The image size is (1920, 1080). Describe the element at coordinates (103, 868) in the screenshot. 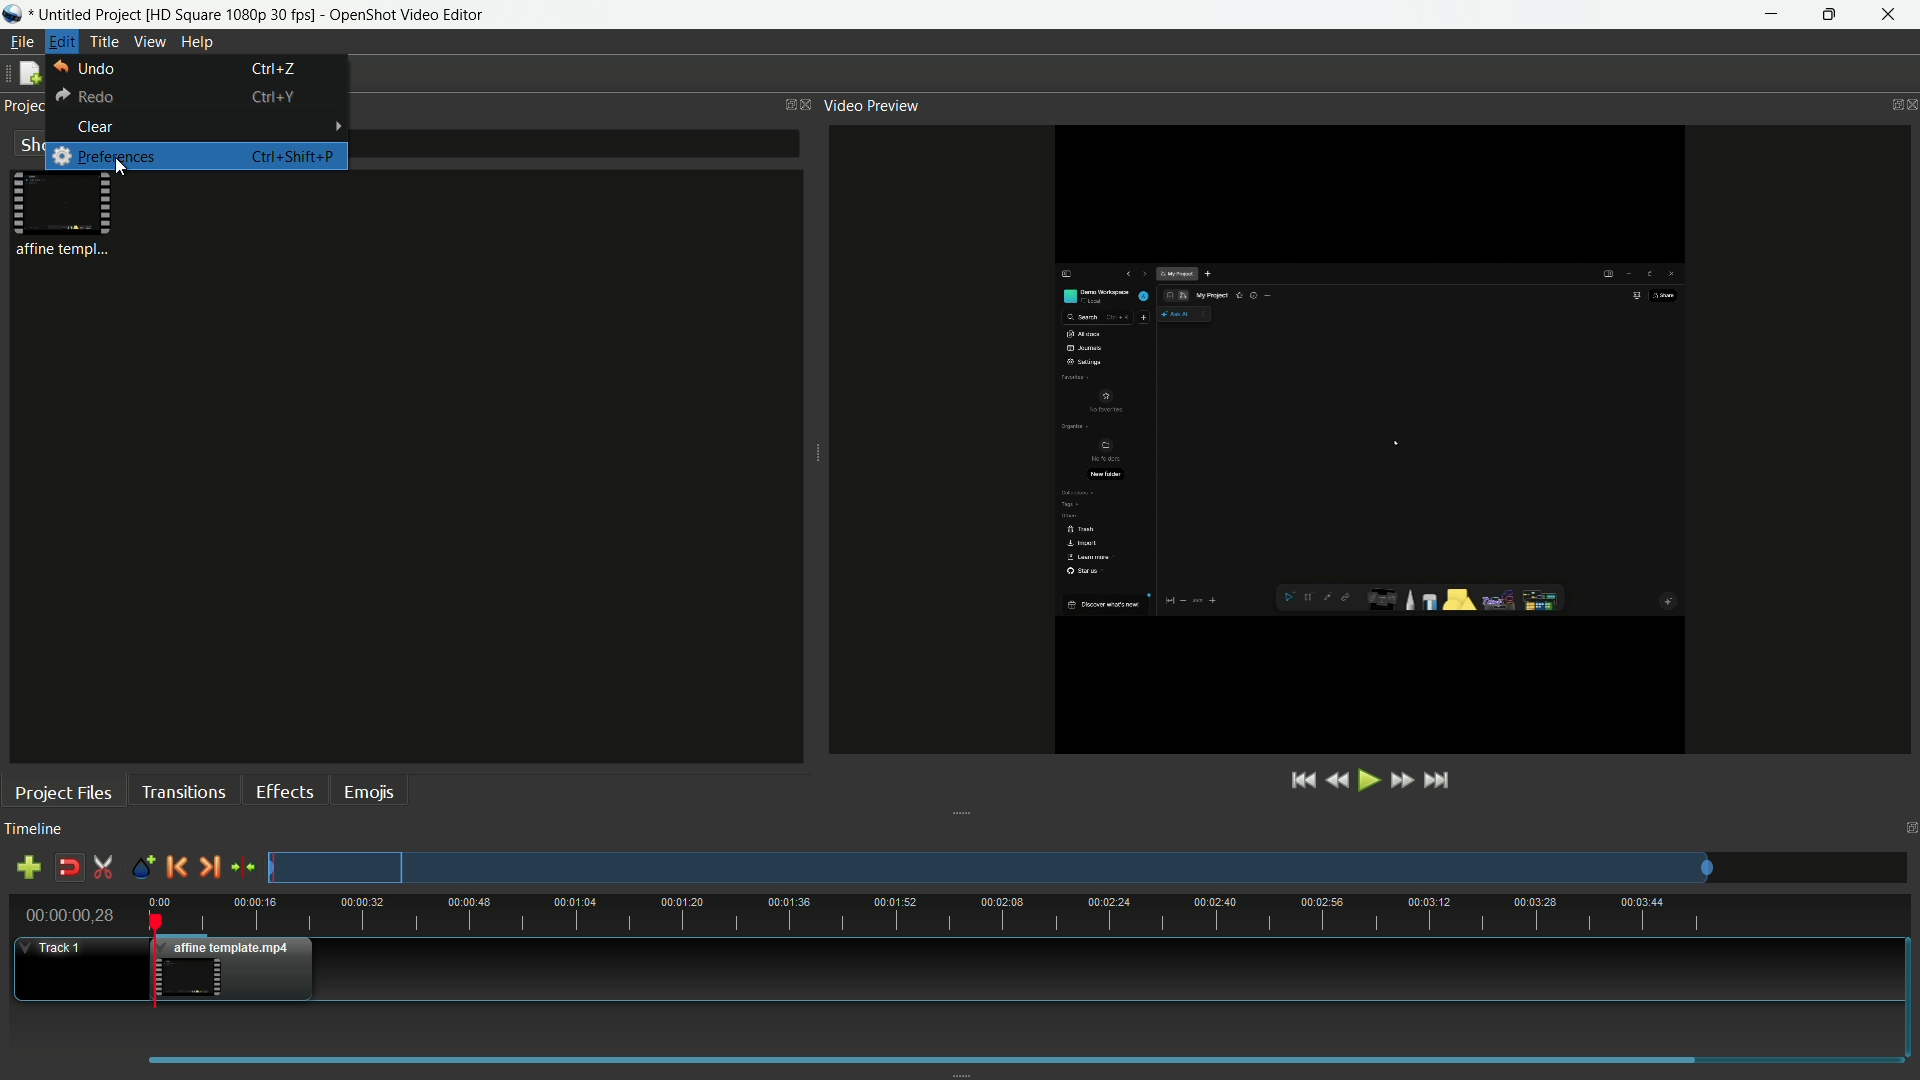

I see `enable razor` at that location.